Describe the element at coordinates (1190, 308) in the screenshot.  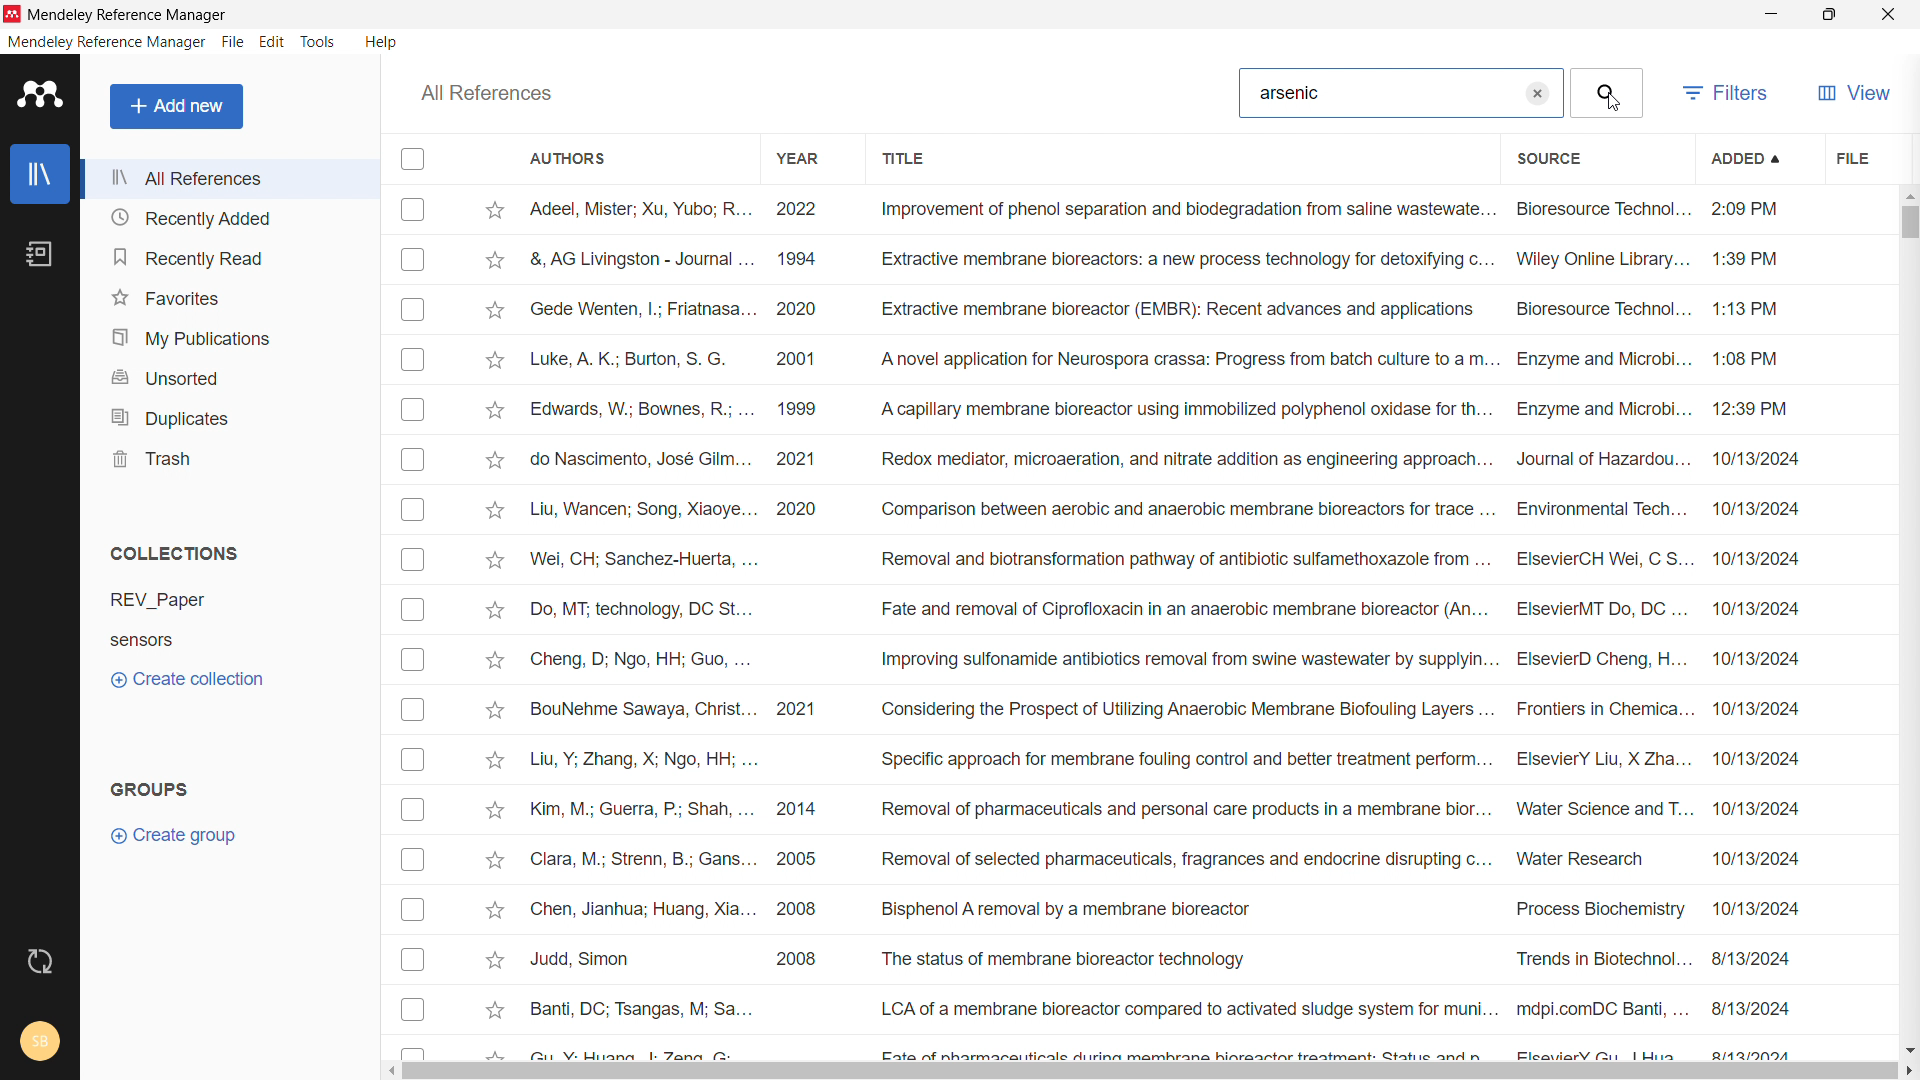
I see `Gsede Wenten, |; Friatnasa... 2020 Extractive membrane bioreactor (EMBR): Recent advances and applications Bioresource Technol... 1:13 PM` at that location.